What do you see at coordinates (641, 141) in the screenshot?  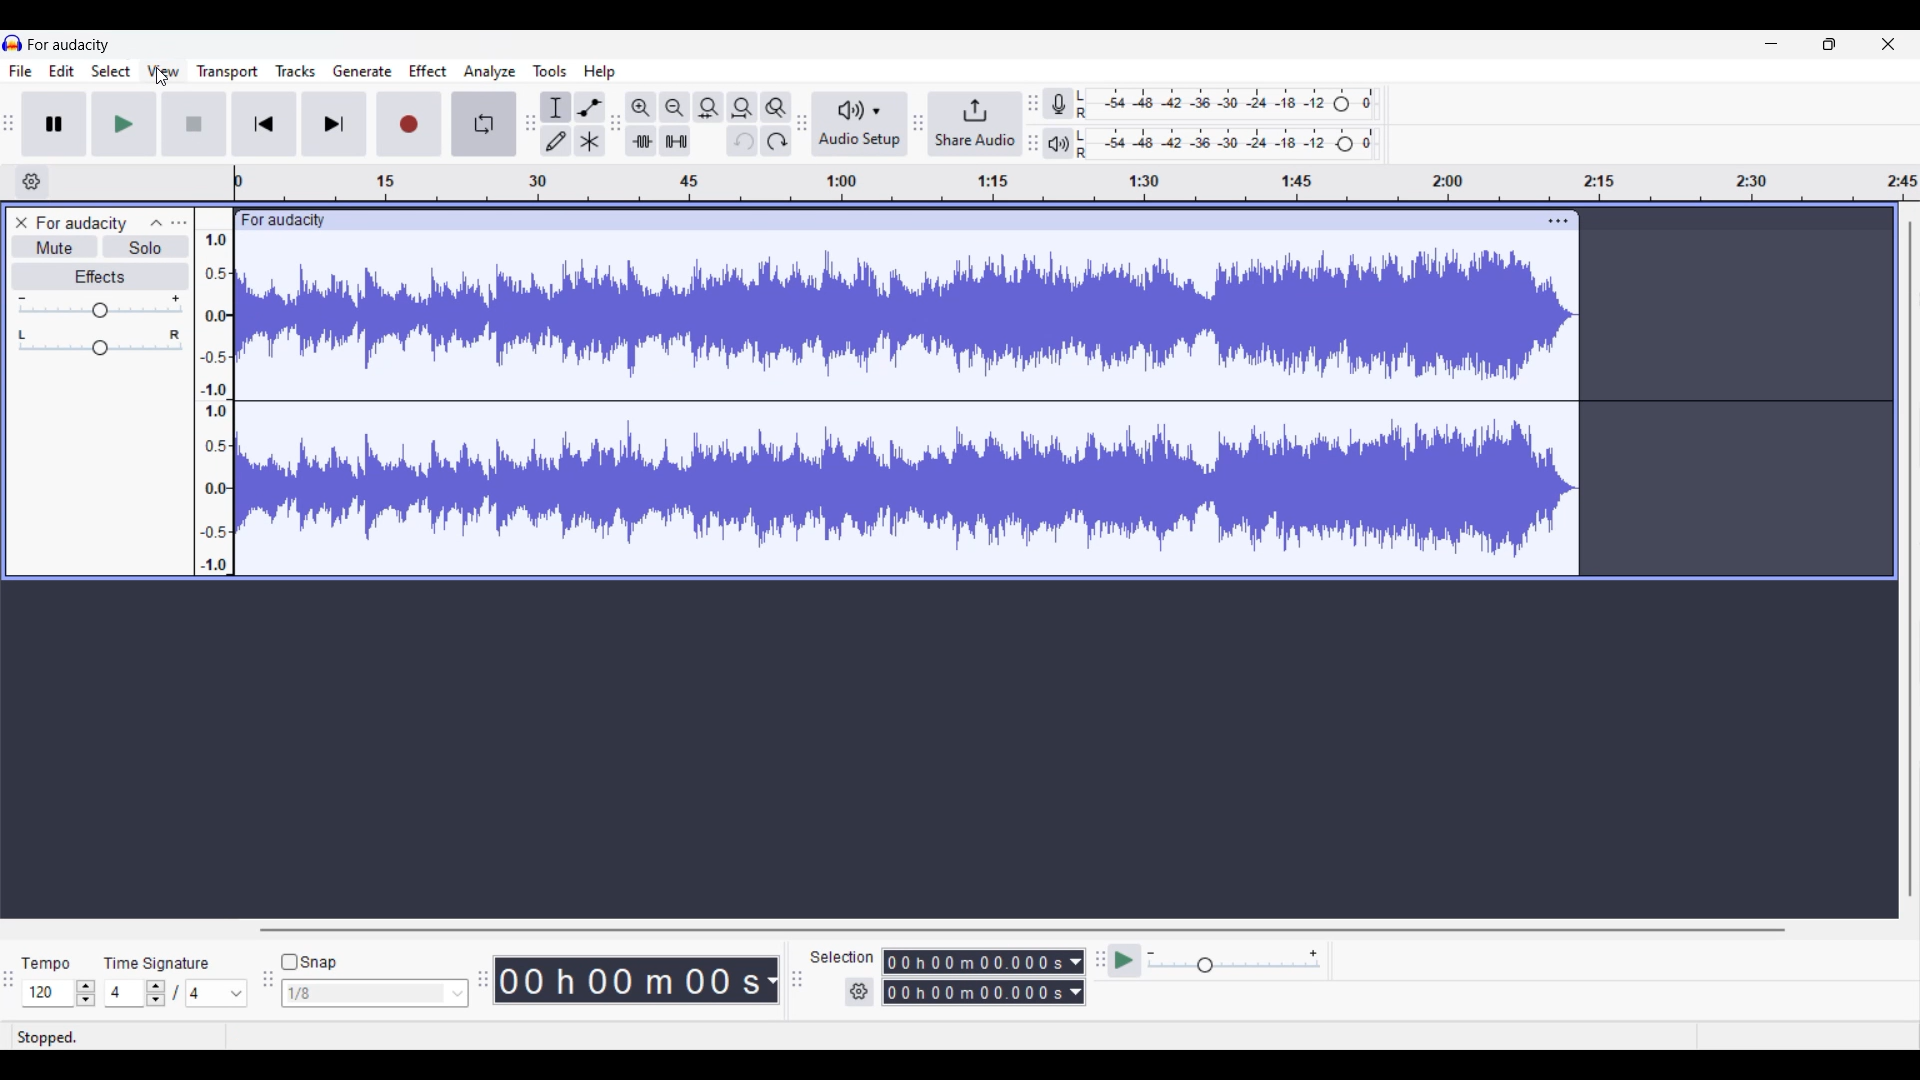 I see `Trim audio outside selection` at bounding box center [641, 141].